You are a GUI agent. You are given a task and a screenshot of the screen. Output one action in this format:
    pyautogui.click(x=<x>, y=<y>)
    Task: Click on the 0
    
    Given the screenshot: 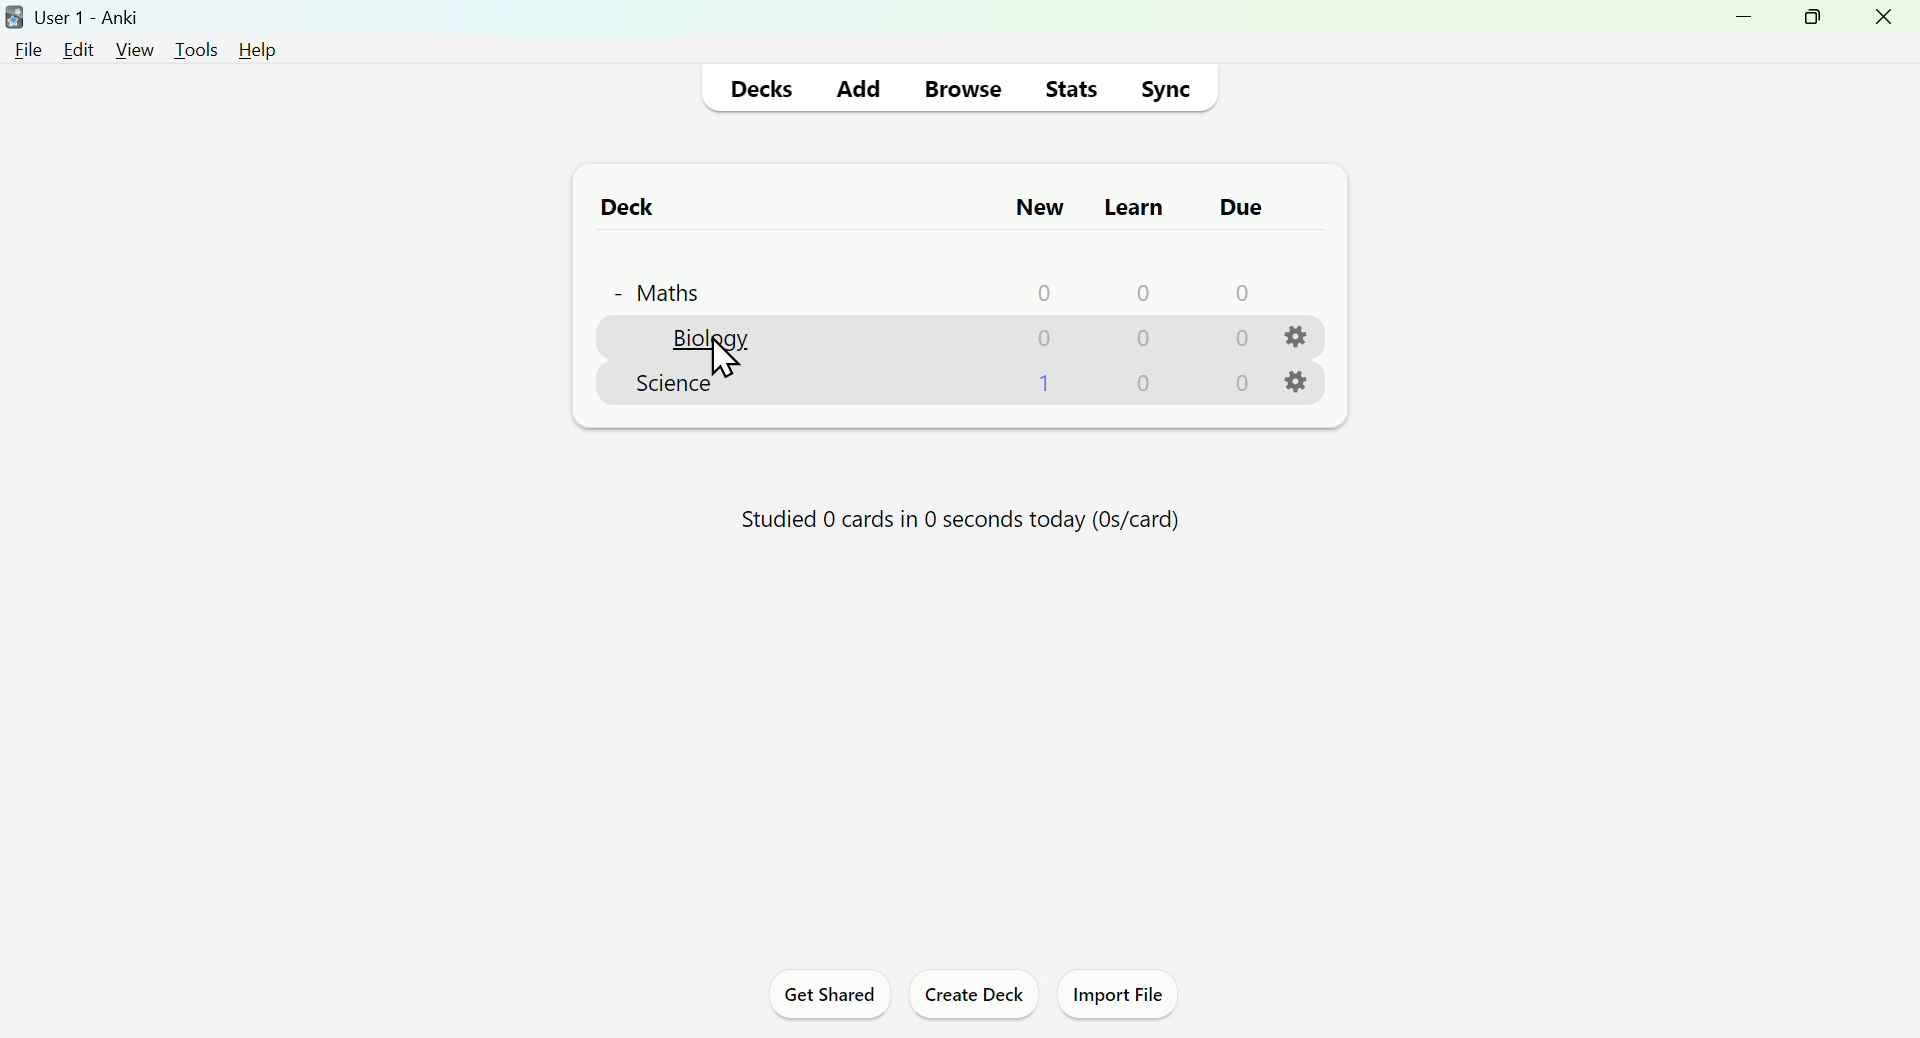 What is the action you would take?
    pyautogui.click(x=1036, y=294)
    